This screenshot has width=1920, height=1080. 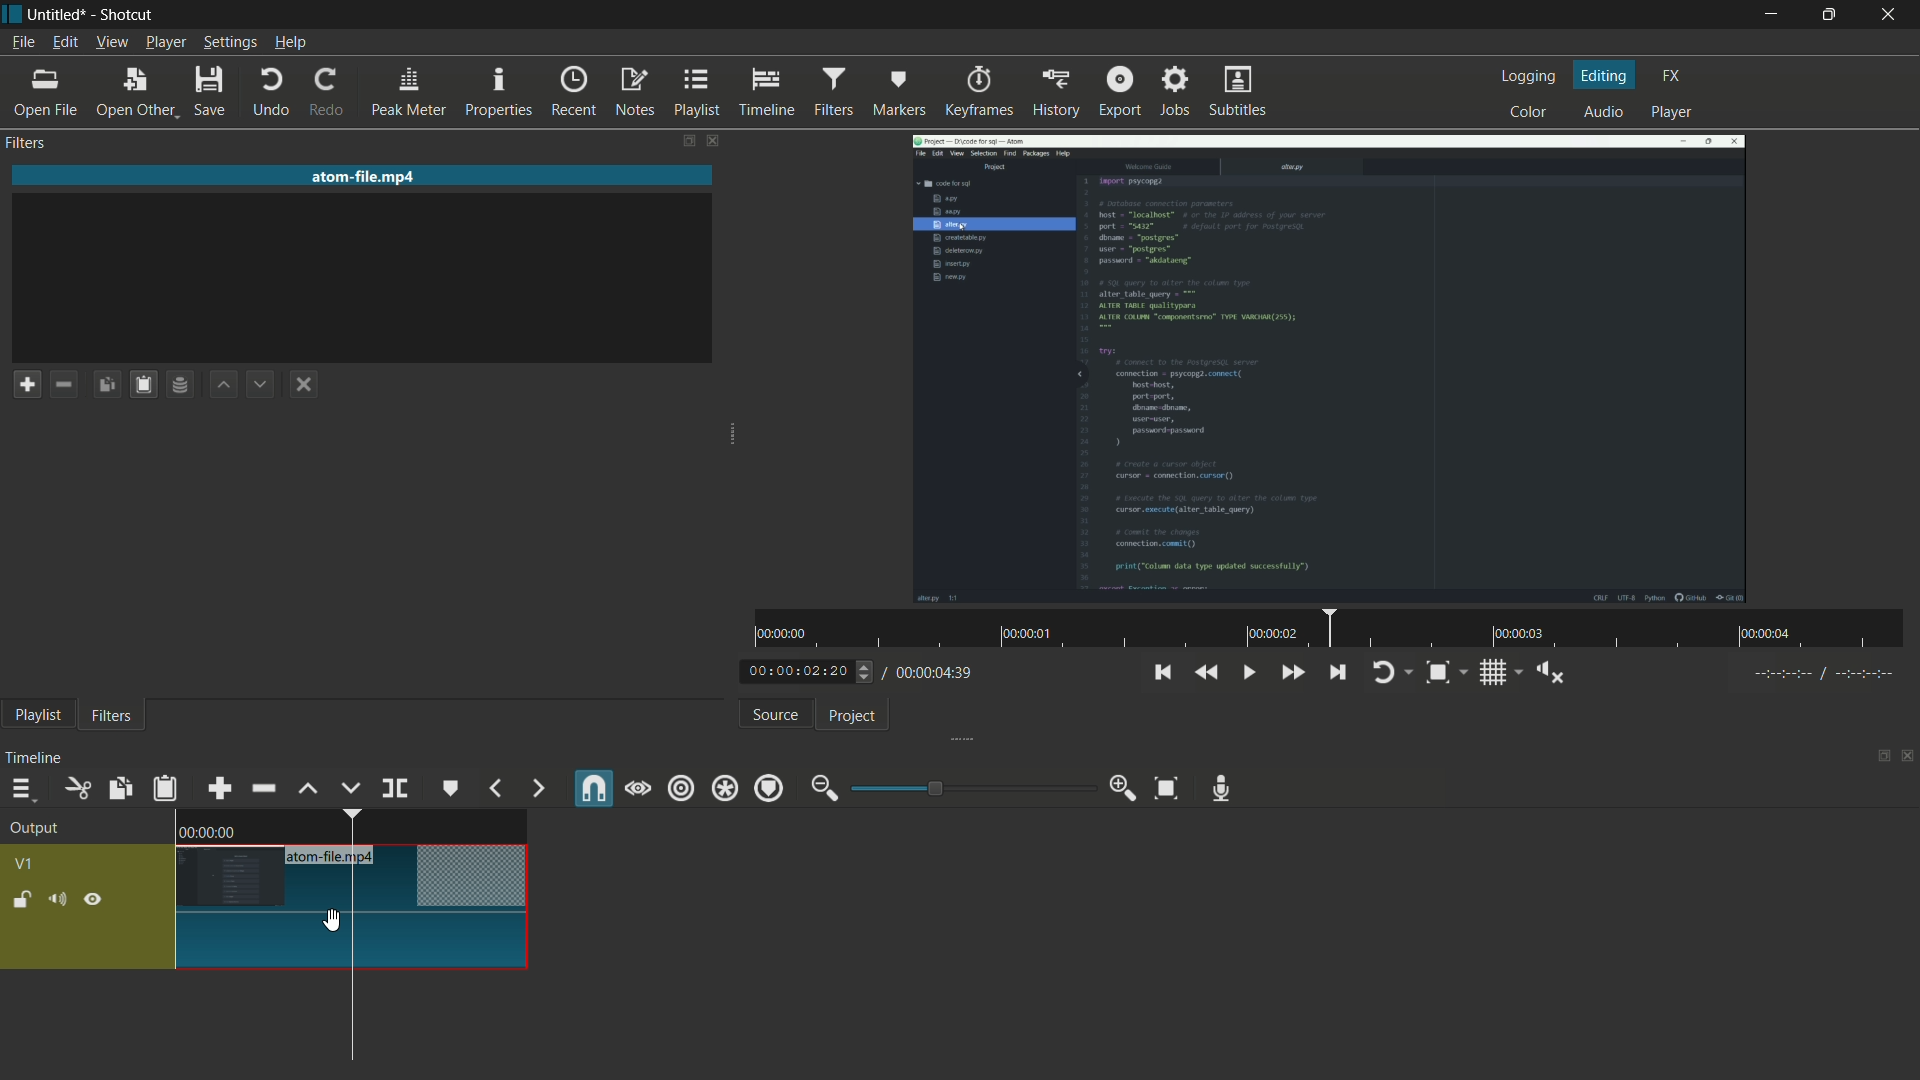 What do you see at coordinates (328, 92) in the screenshot?
I see `redo` at bounding box center [328, 92].